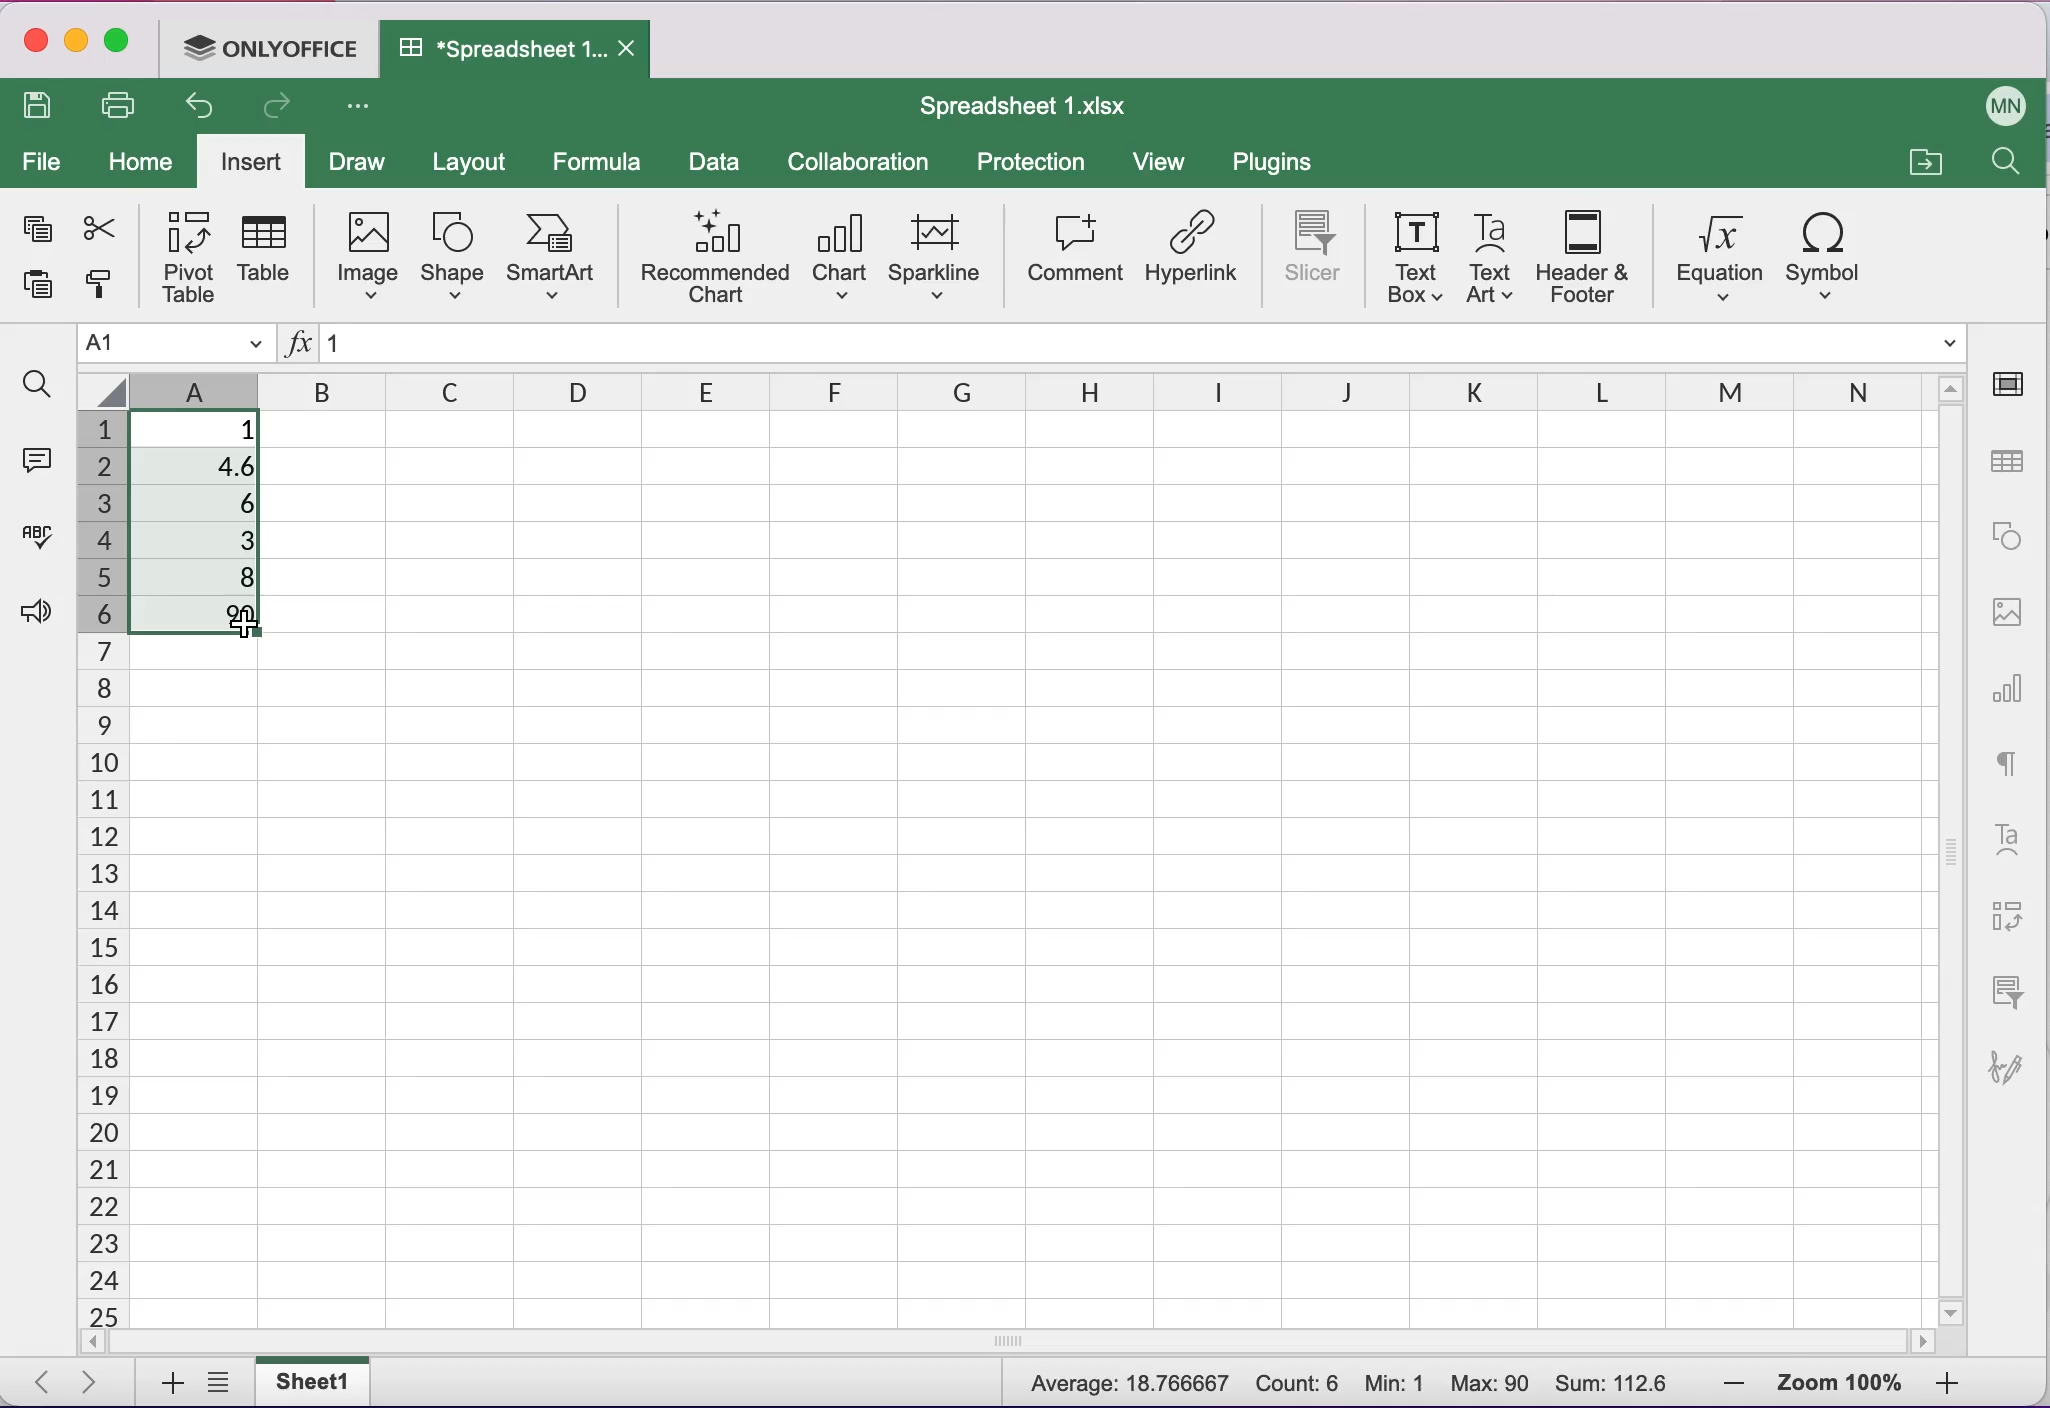  Describe the element at coordinates (634, 48) in the screenshot. I see `Close` at that location.